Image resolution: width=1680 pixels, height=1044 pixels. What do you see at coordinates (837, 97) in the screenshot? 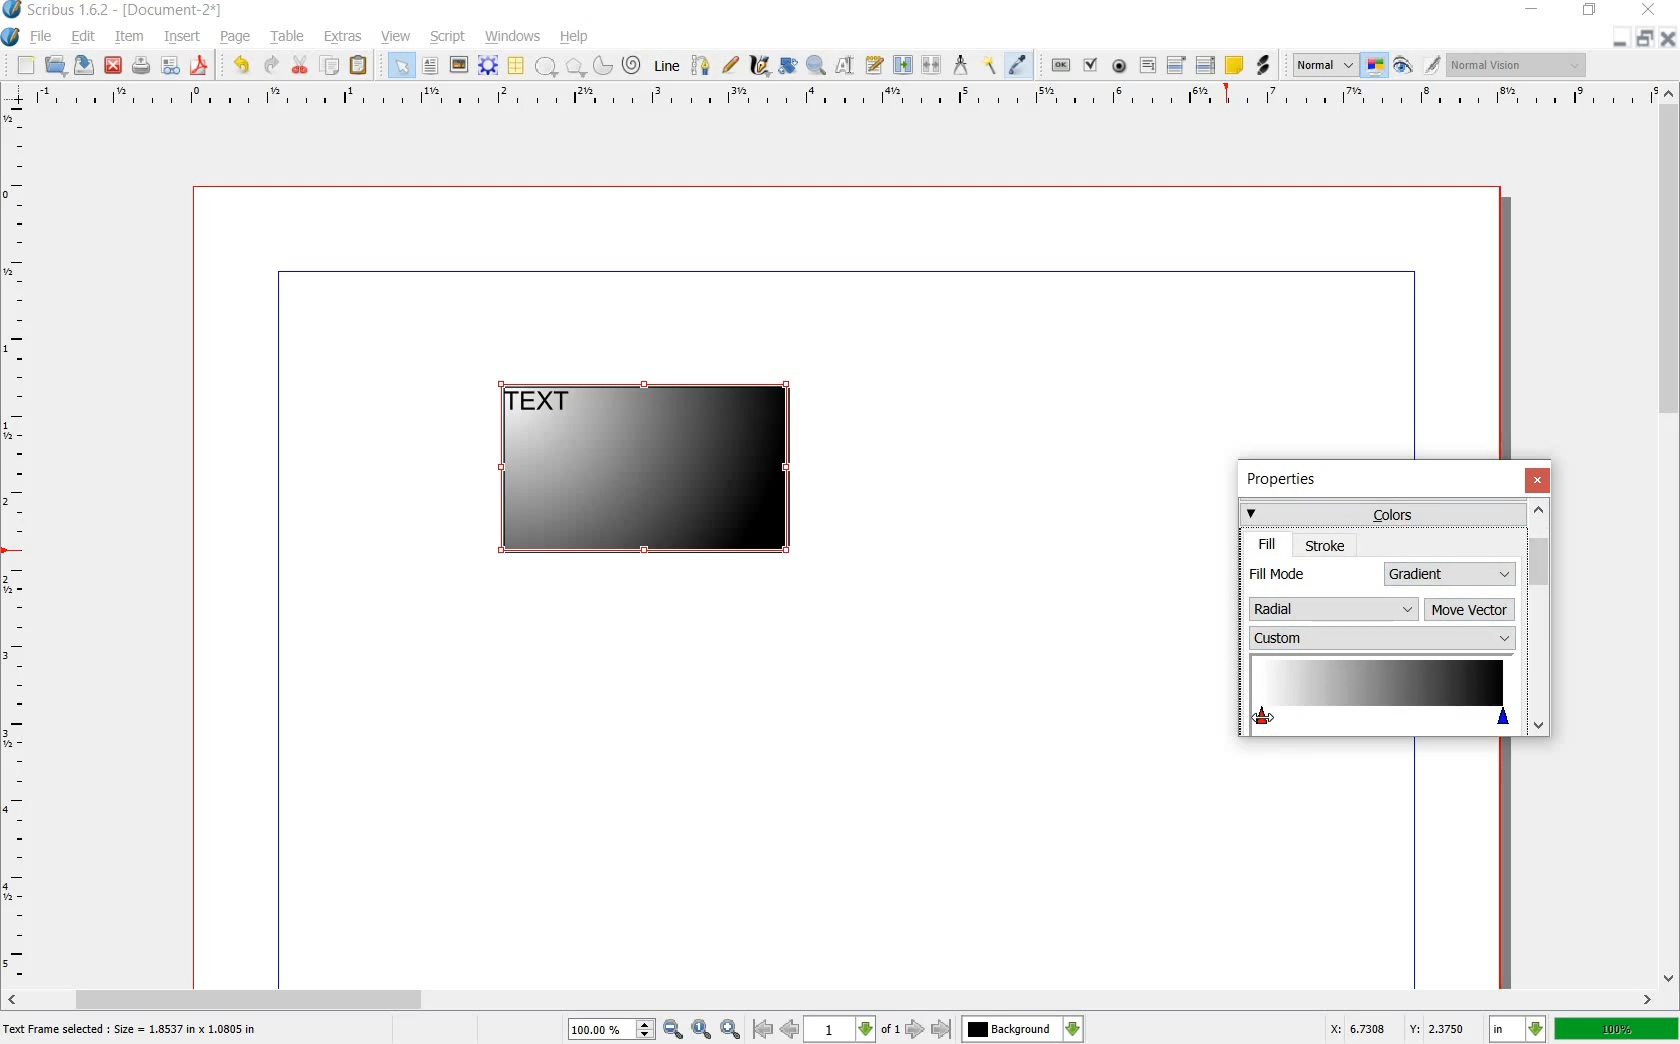
I see `ruler` at bounding box center [837, 97].